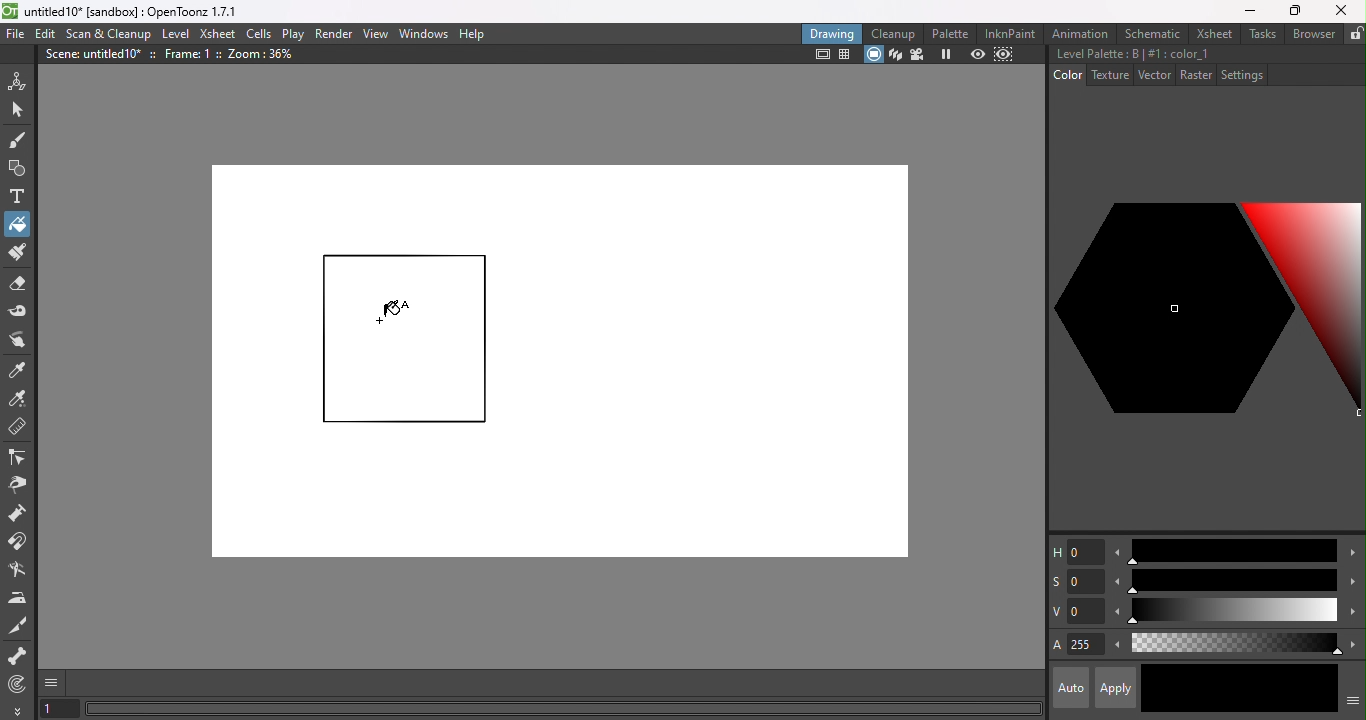 This screenshot has width=1366, height=720. Describe the element at coordinates (1241, 74) in the screenshot. I see `Settings` at that location.